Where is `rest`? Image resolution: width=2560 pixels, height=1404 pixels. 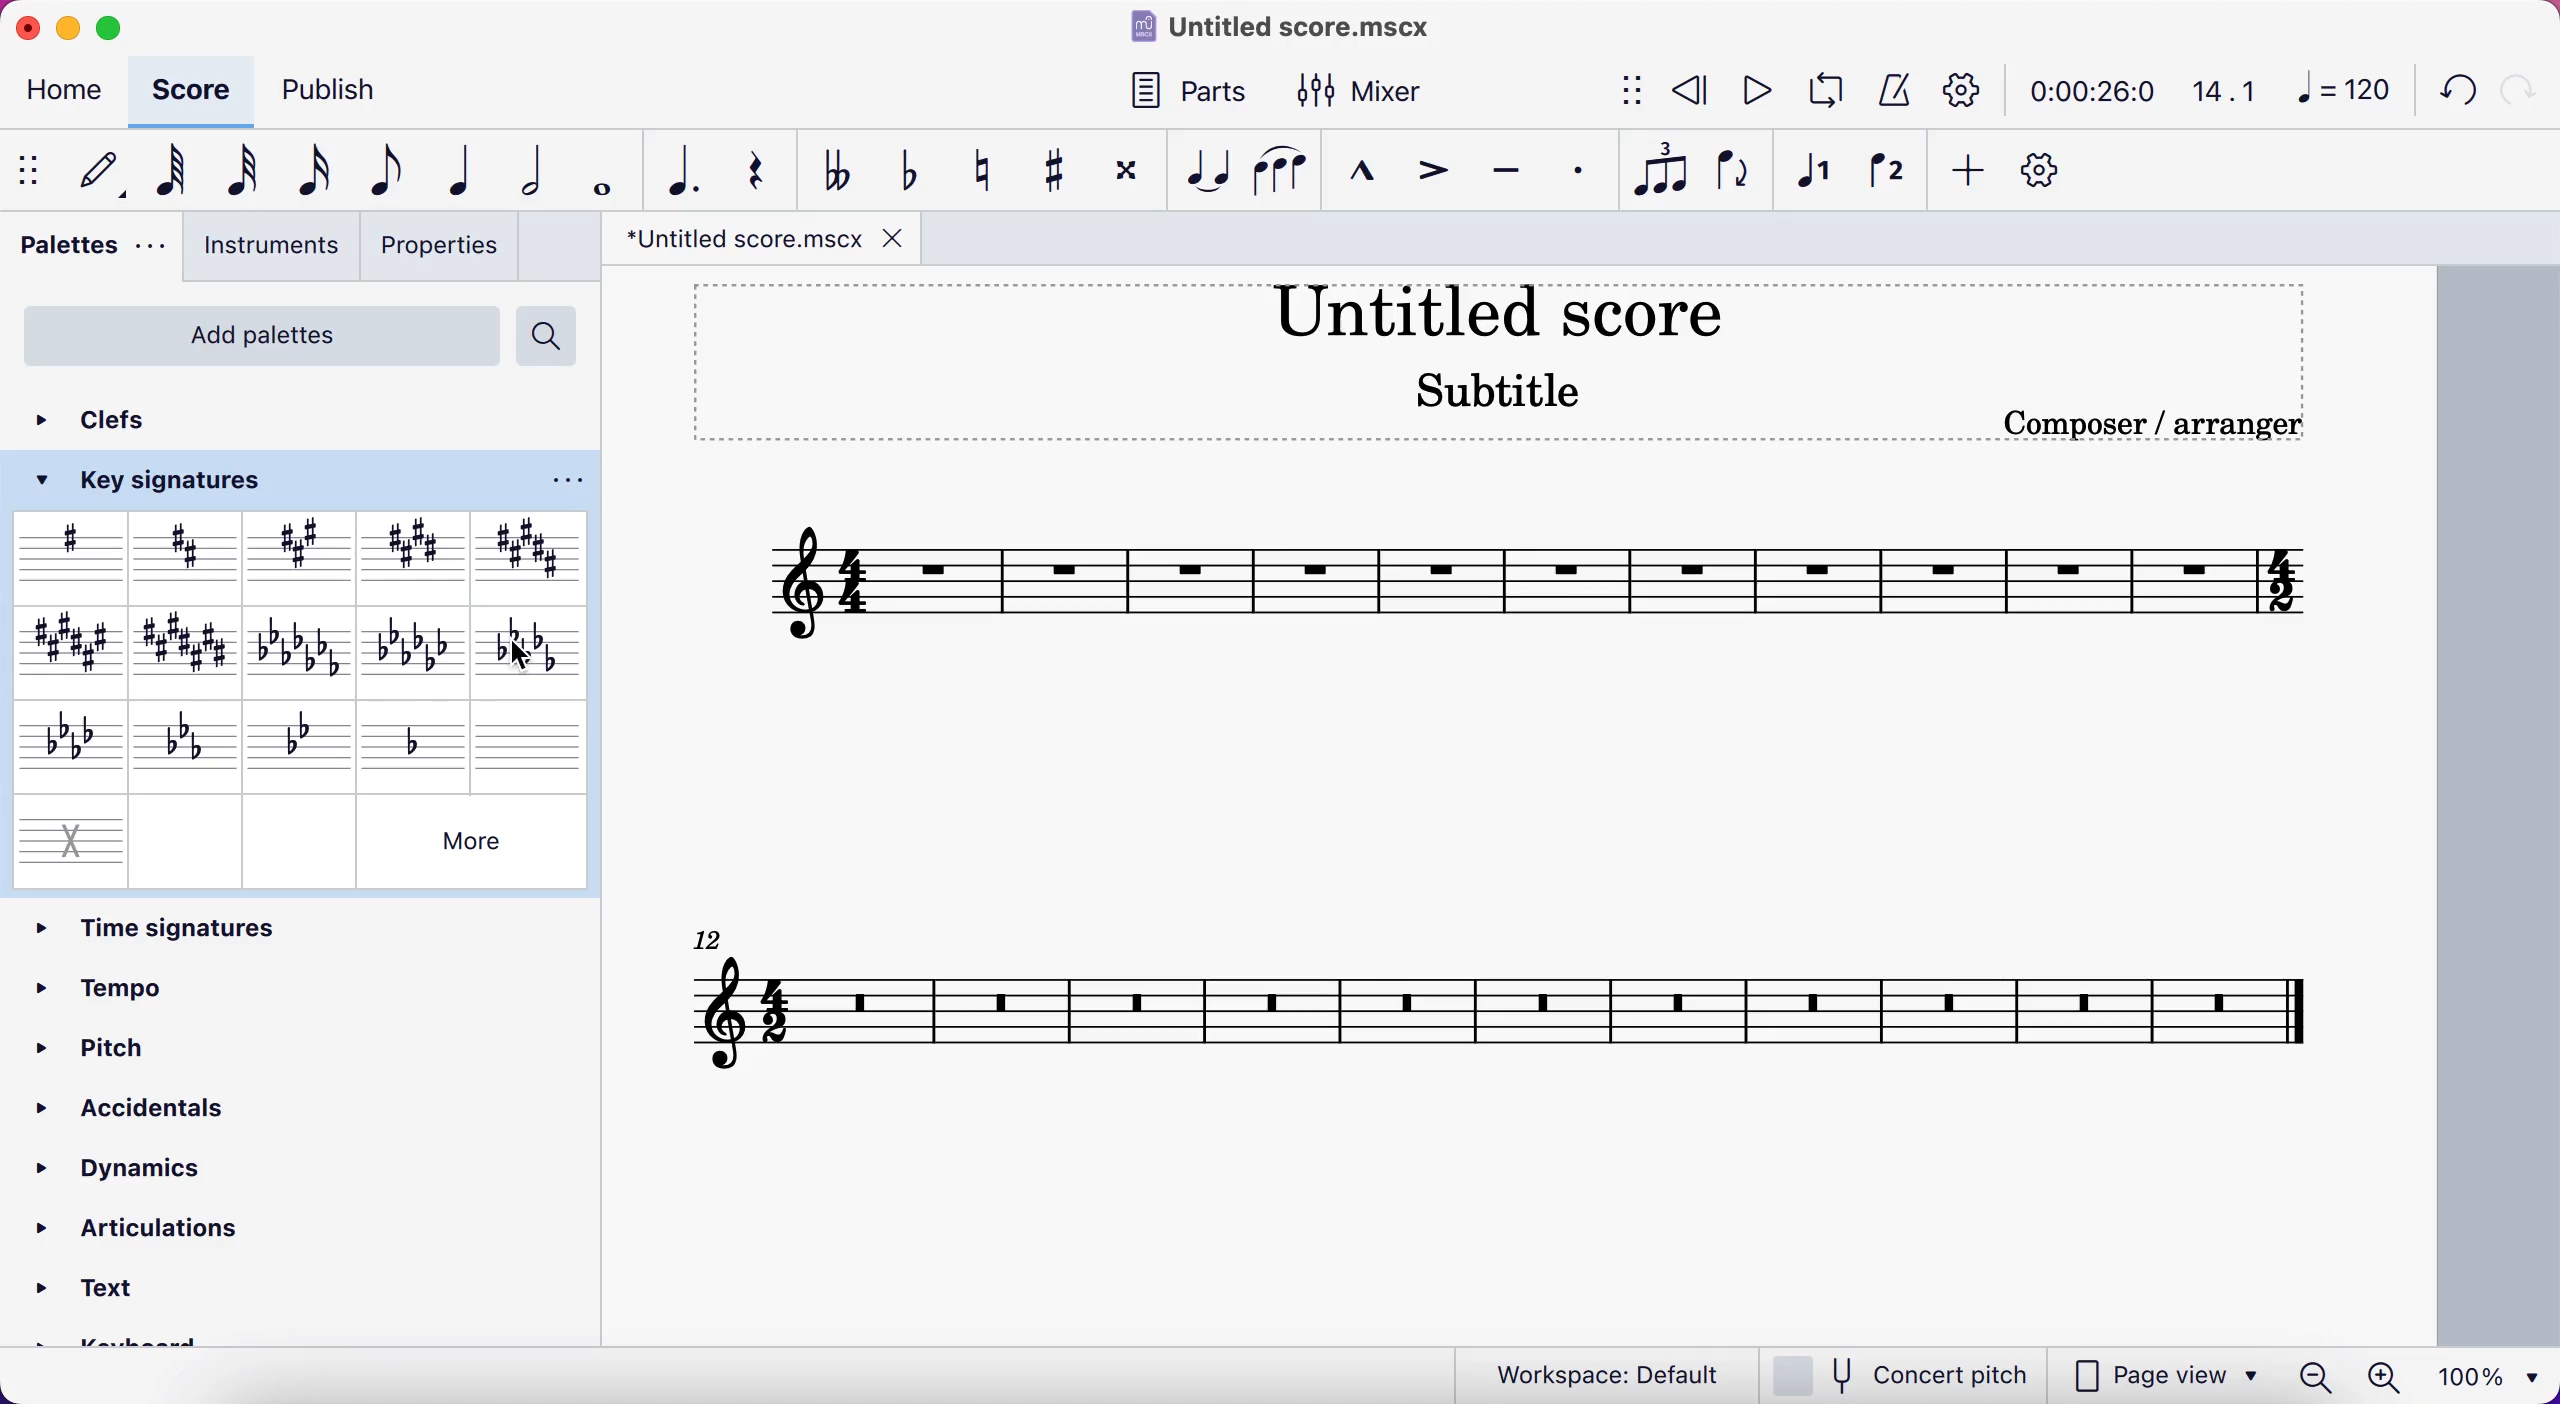
rest is located at coordinates (766, 166).